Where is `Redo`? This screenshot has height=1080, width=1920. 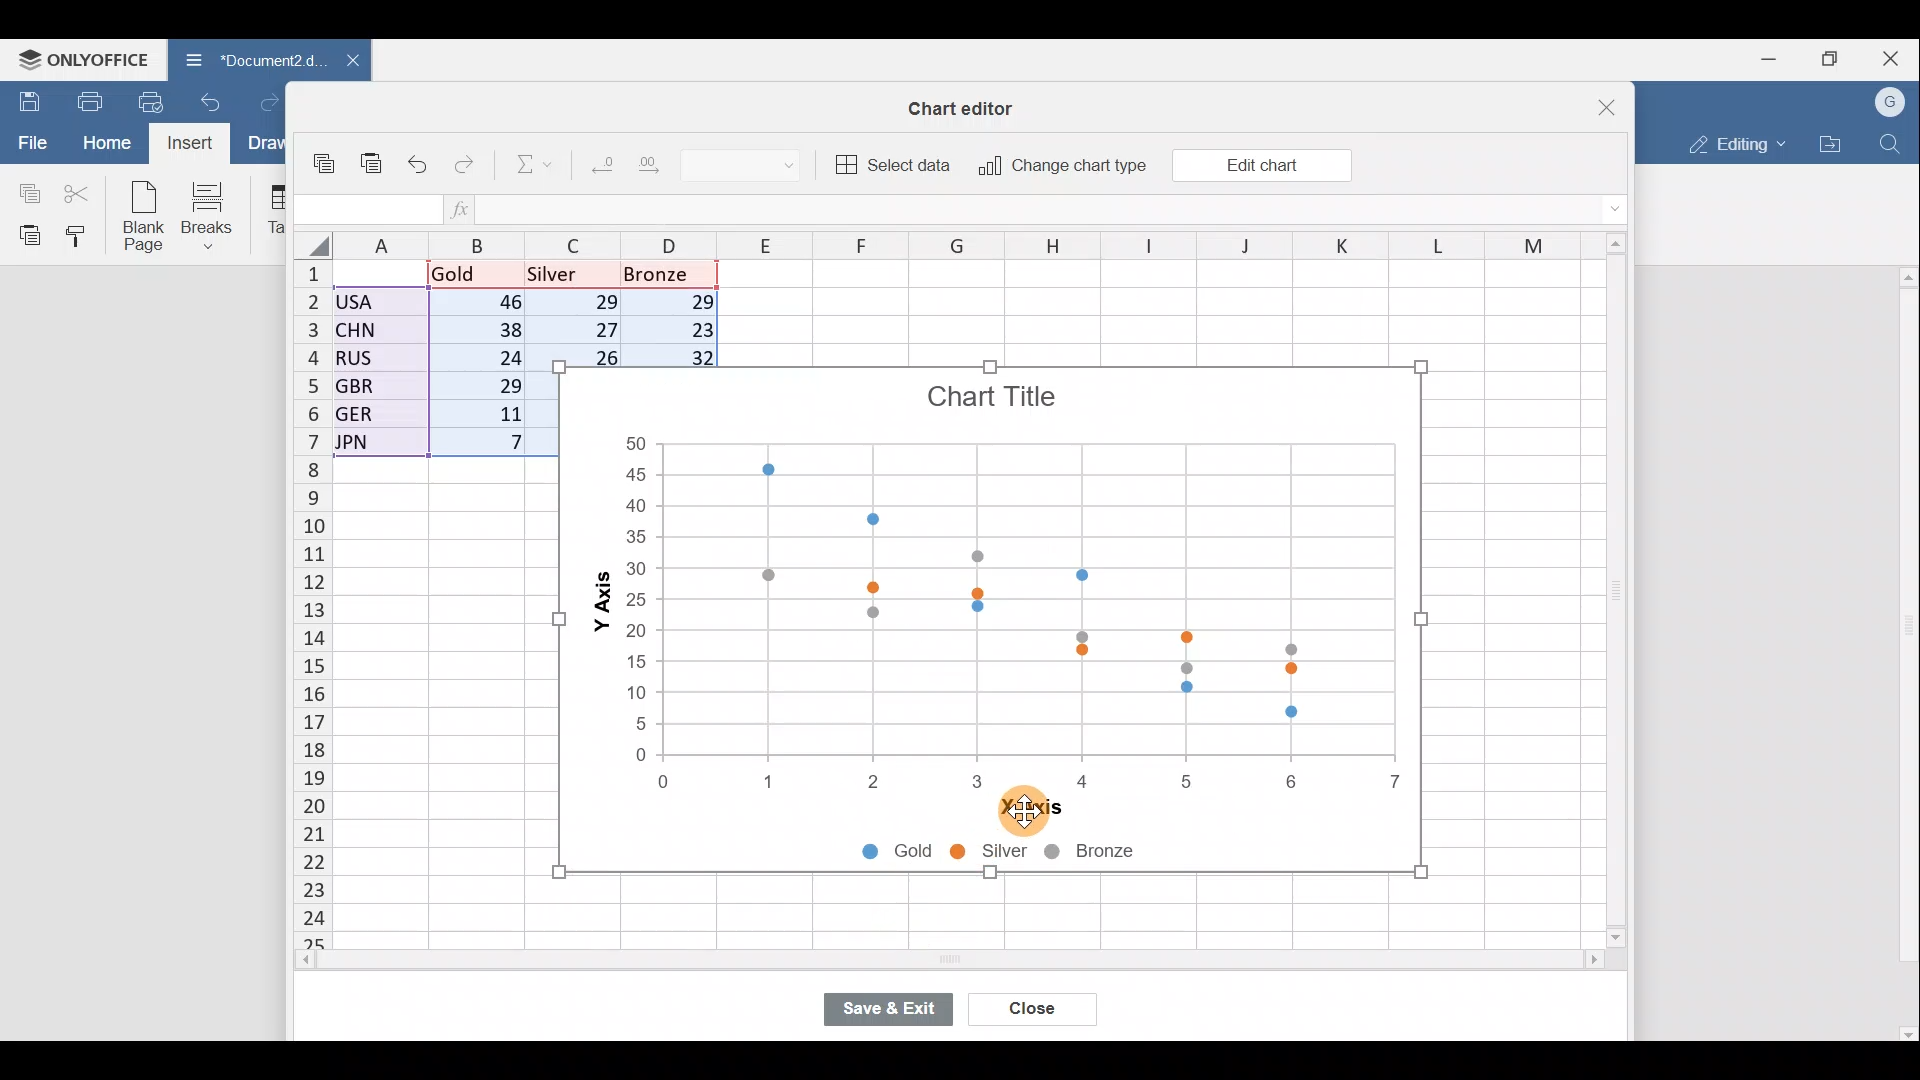 Redo is located at coordinates (266, 100).